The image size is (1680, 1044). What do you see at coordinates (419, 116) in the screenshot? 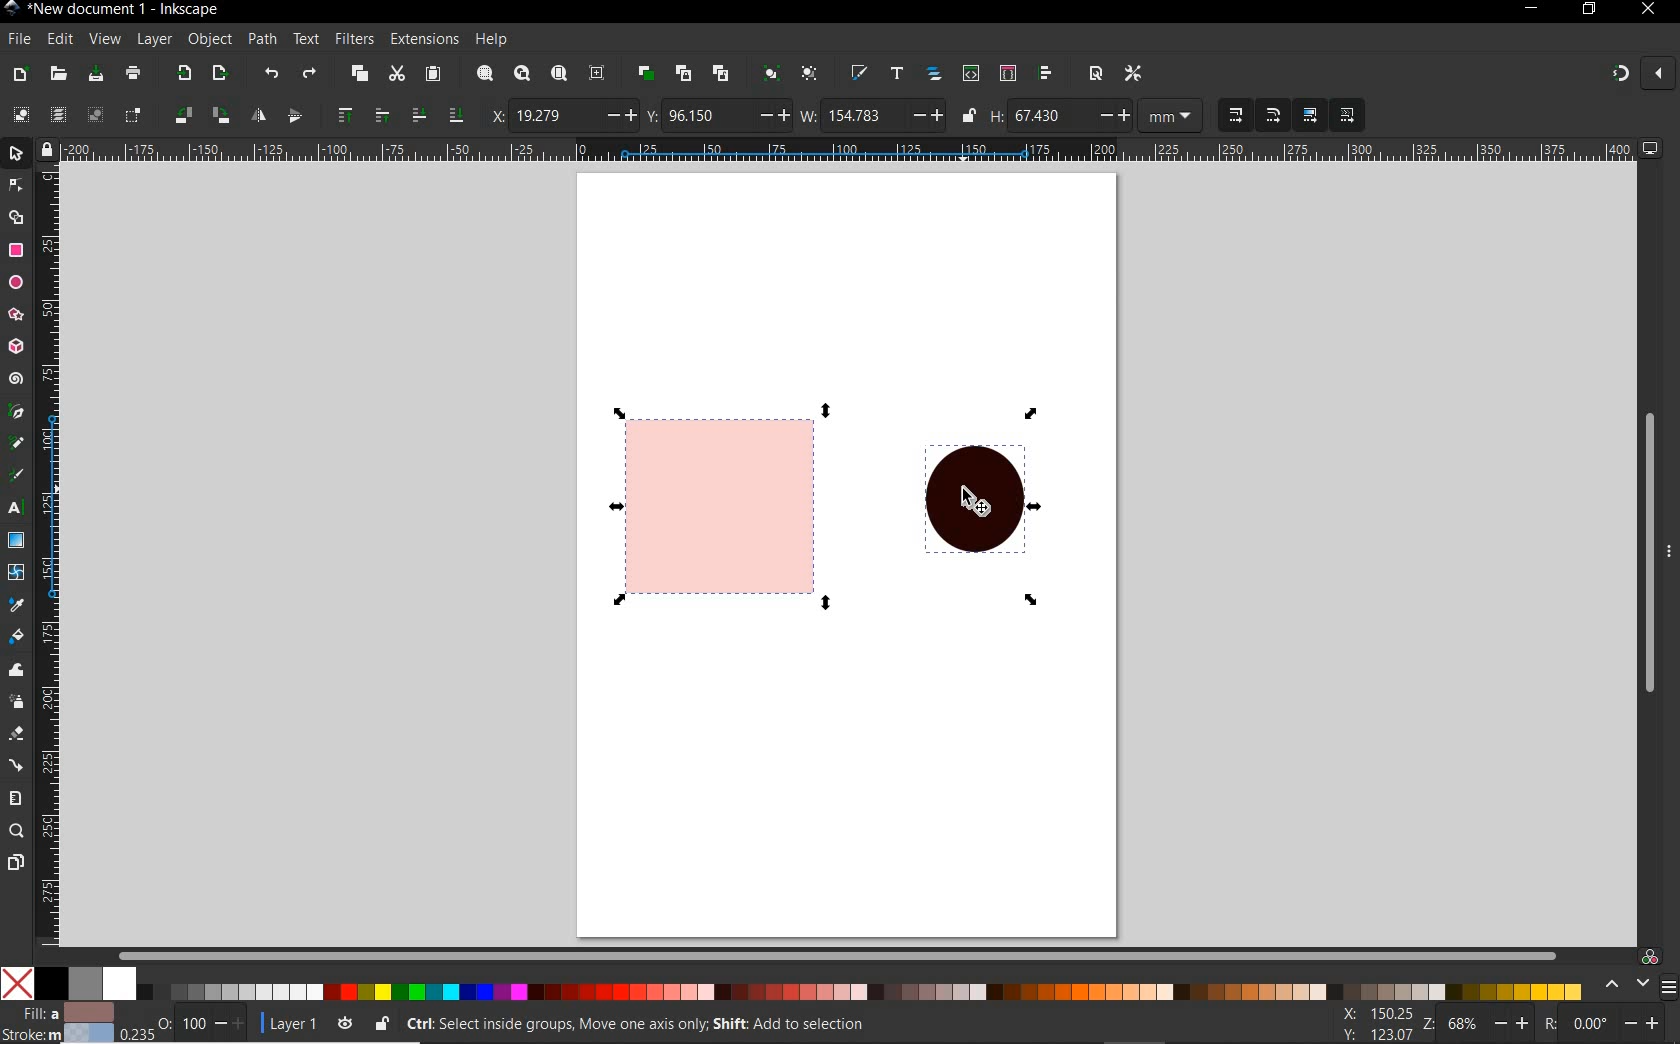
I see `lower` at bounding box center [419, 116].